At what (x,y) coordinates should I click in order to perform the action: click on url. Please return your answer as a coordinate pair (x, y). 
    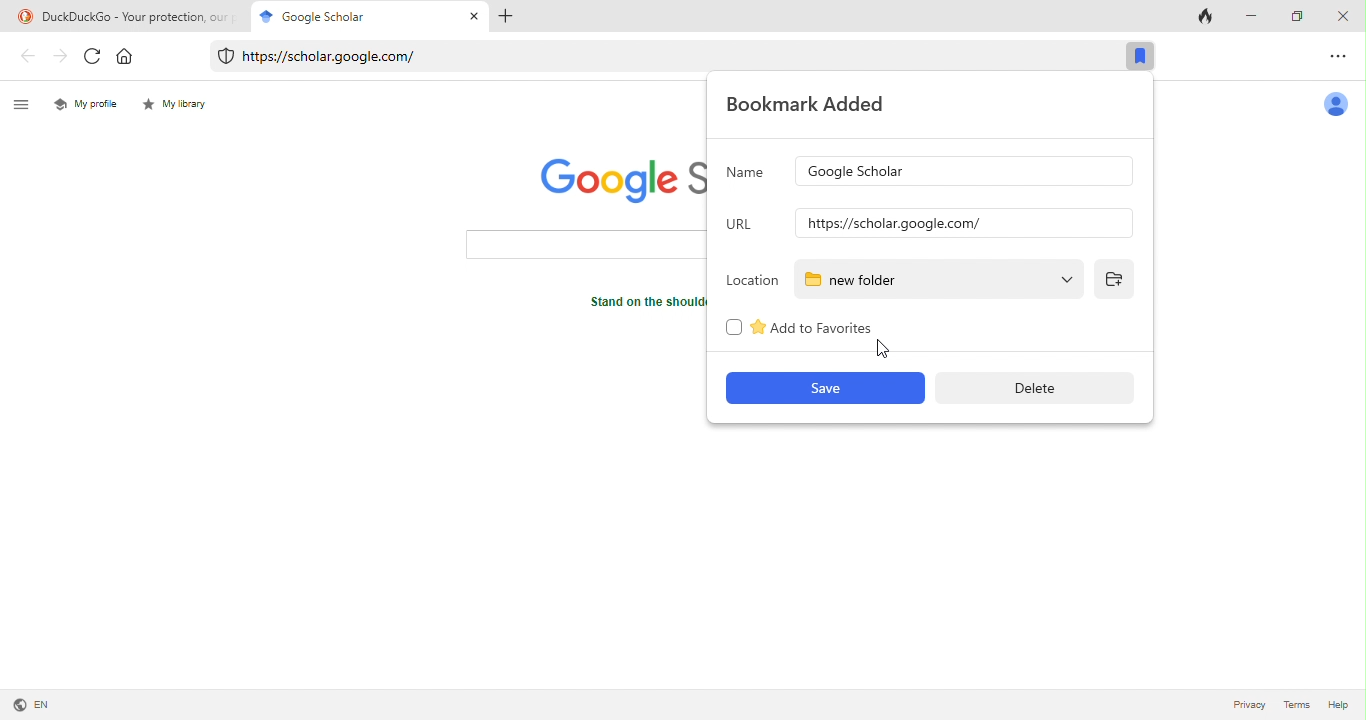
    Looking at the image, I should click on (742, 227).